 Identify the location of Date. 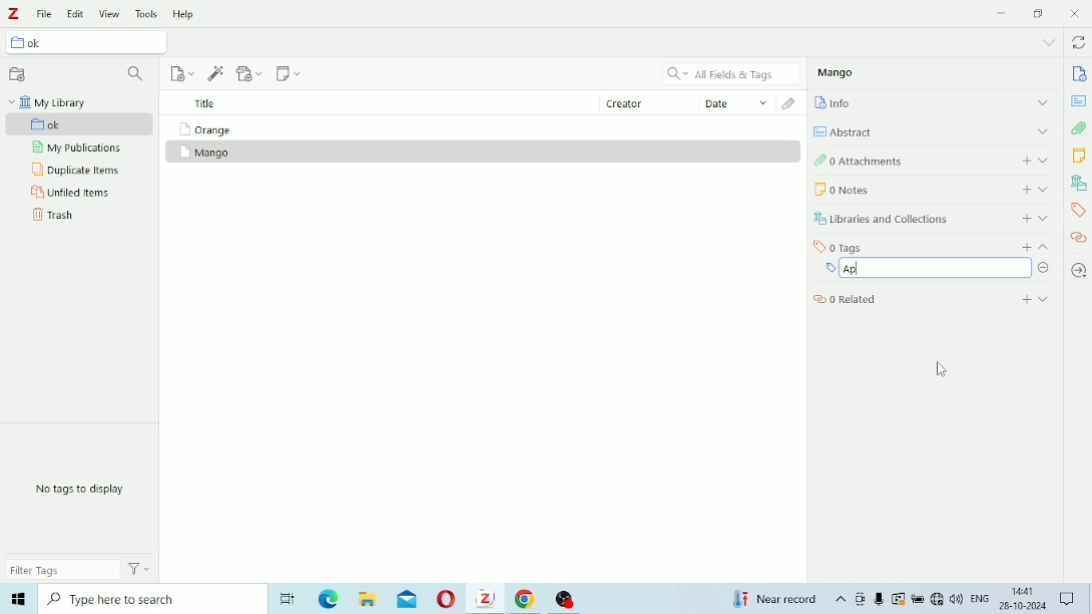
(737, 103).